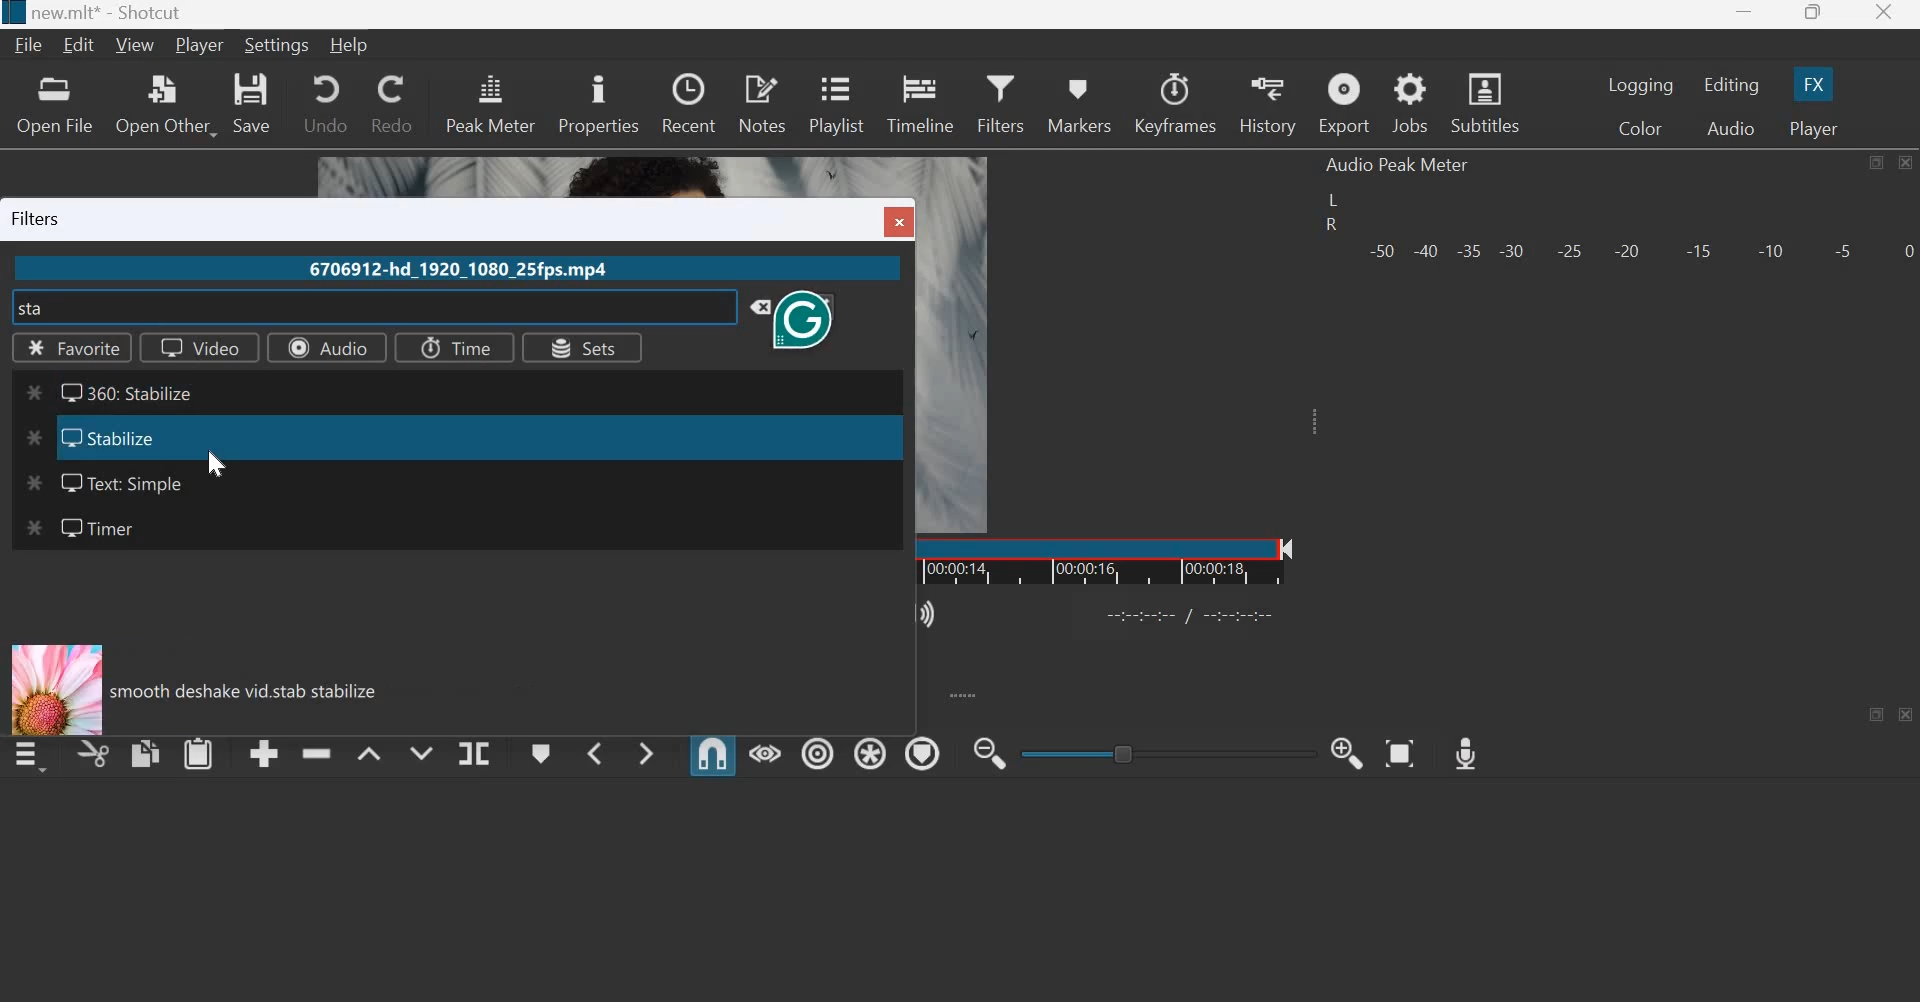 This screenshot has width=1920, height=1002. I want to click on Favorite, so click(77, 347).